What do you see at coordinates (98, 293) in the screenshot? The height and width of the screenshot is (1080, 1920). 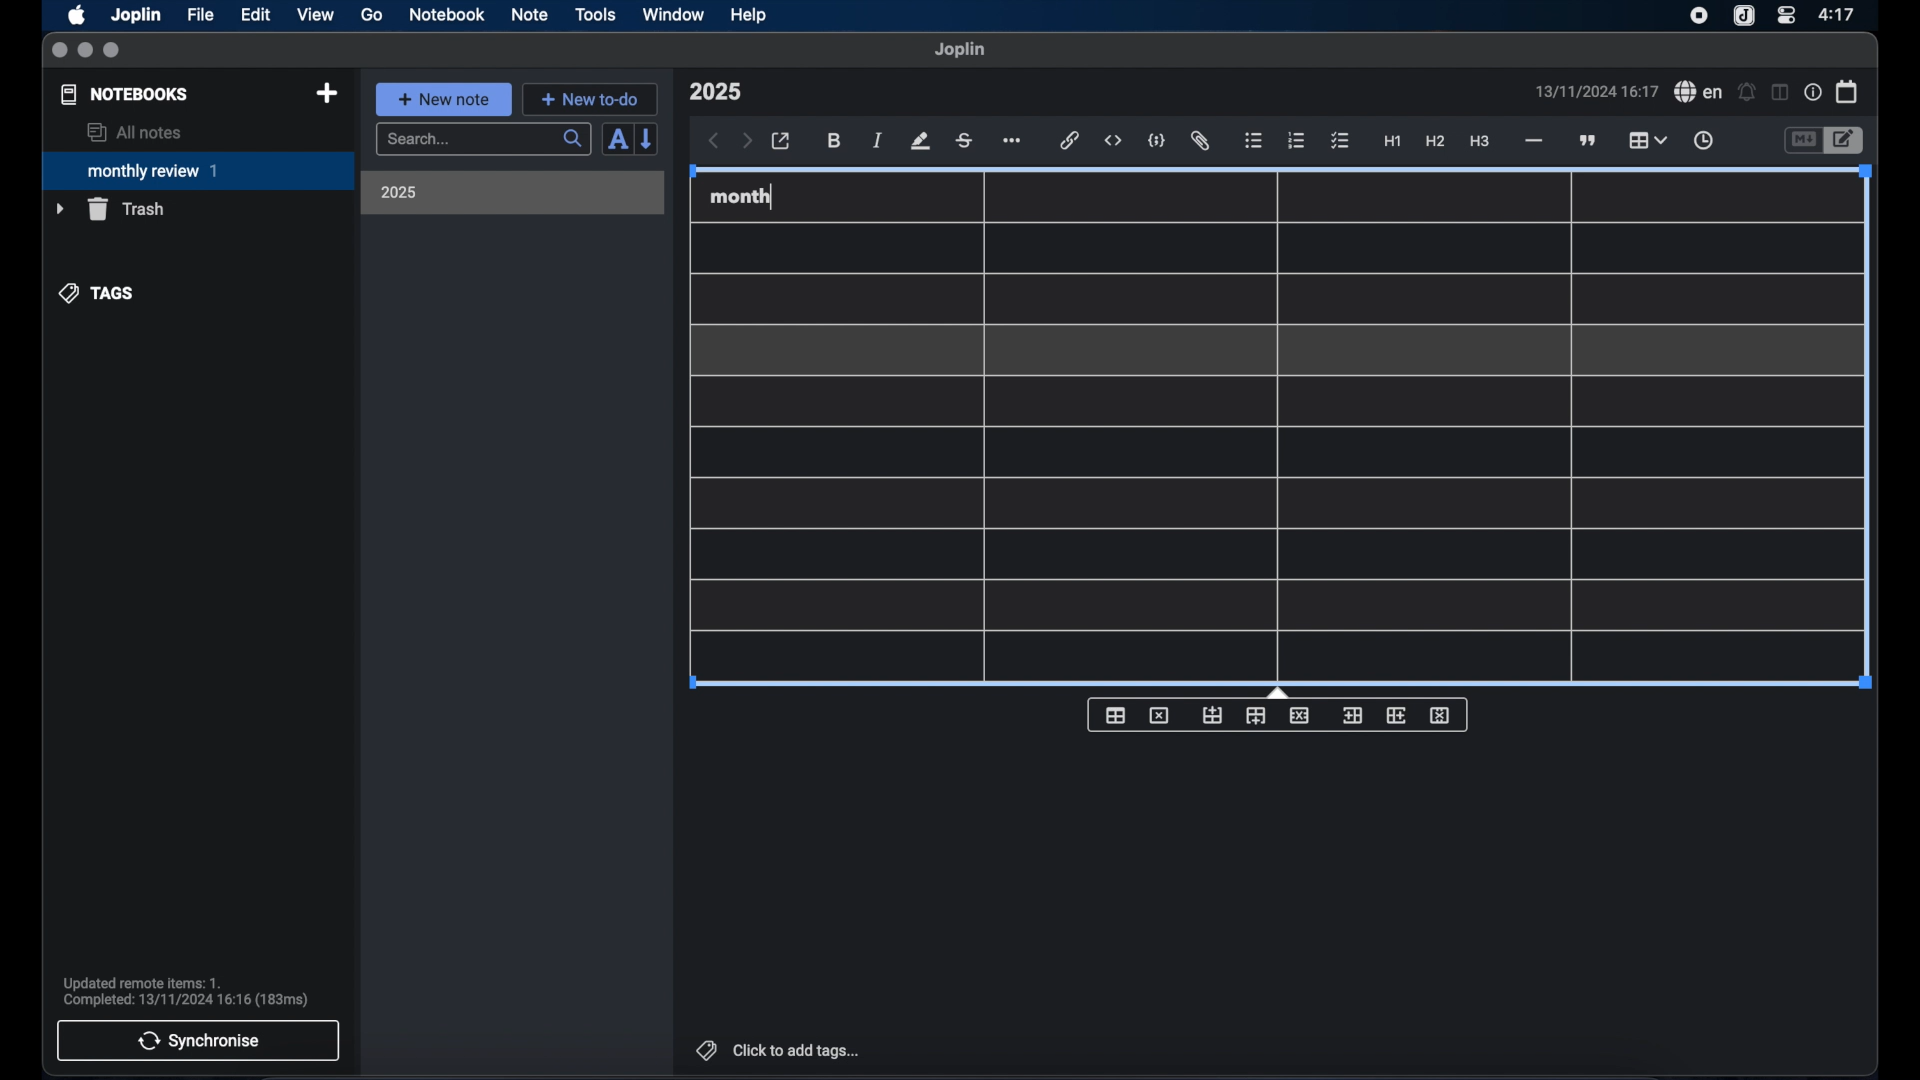 I see `tags` at bounding box center [98, 293].